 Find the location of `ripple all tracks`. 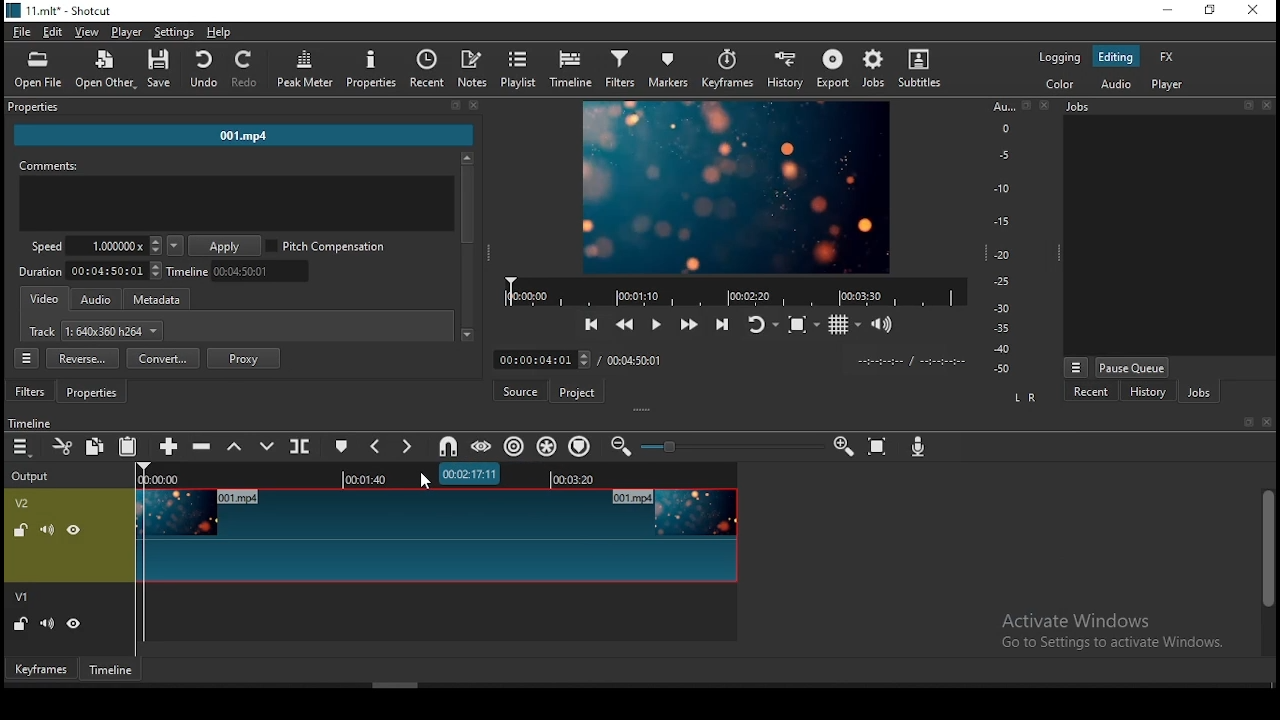

ripple all tracks is located at coordinates (547, 446).